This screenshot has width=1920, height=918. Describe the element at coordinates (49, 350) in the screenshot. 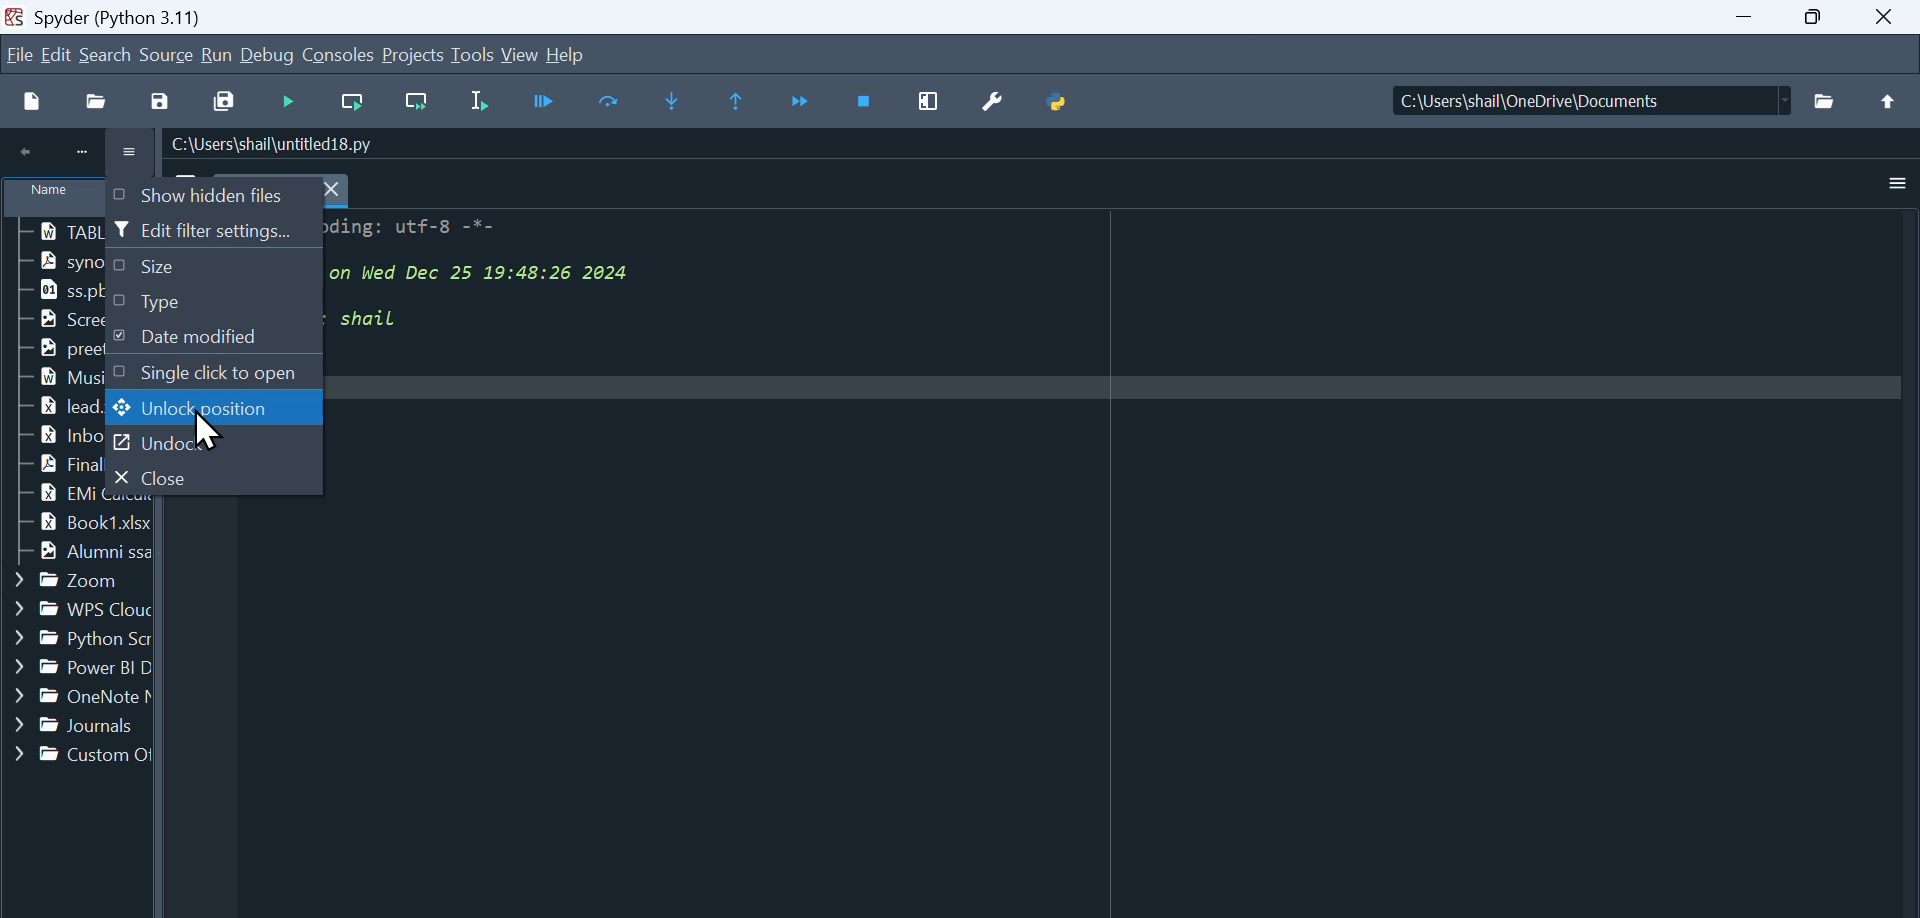

I see `preeti Alur.` at that location.